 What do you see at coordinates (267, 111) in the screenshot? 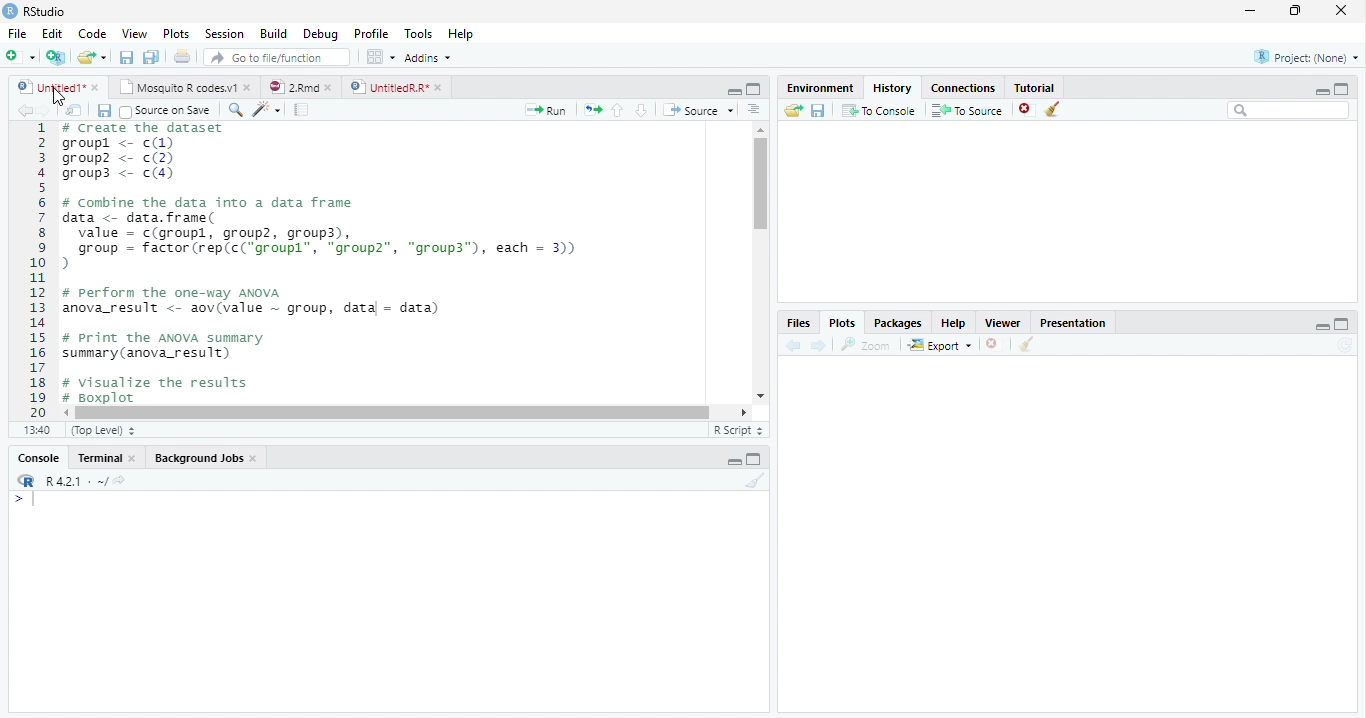
I see `Magic code` at bounding box center [267, 111].